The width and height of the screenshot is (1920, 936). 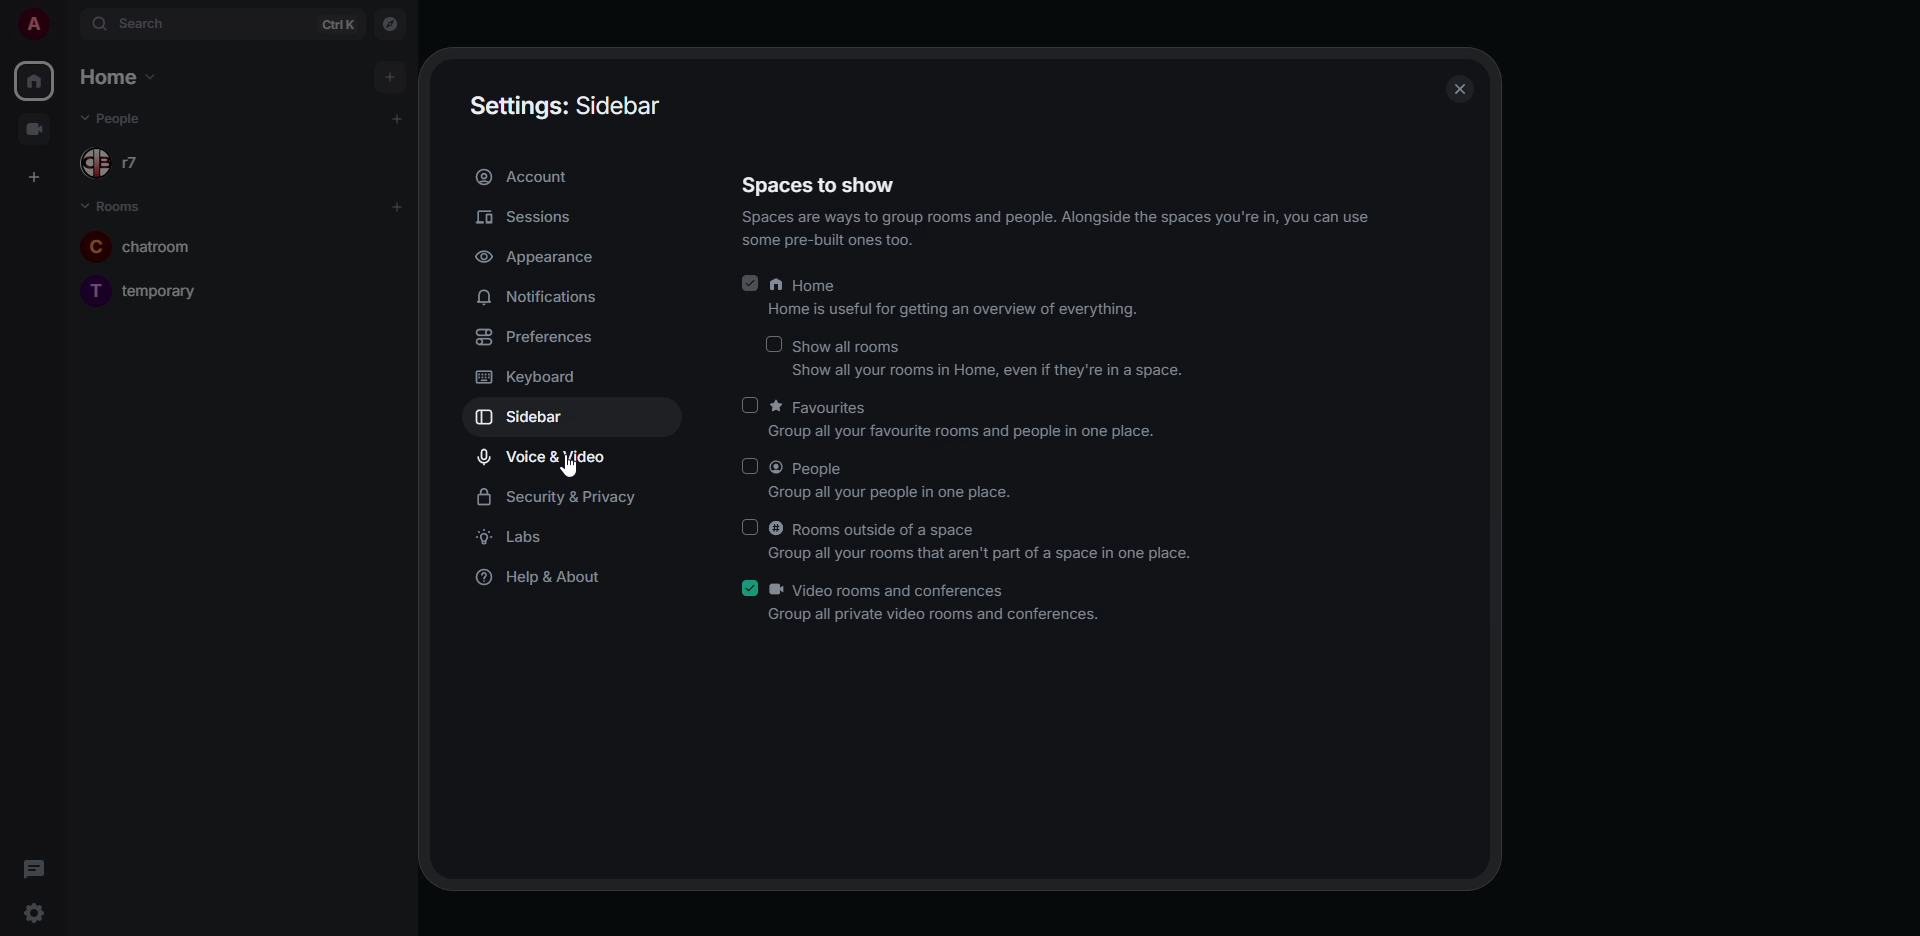 I want to click on keyboard, so click(x=531, y=376).